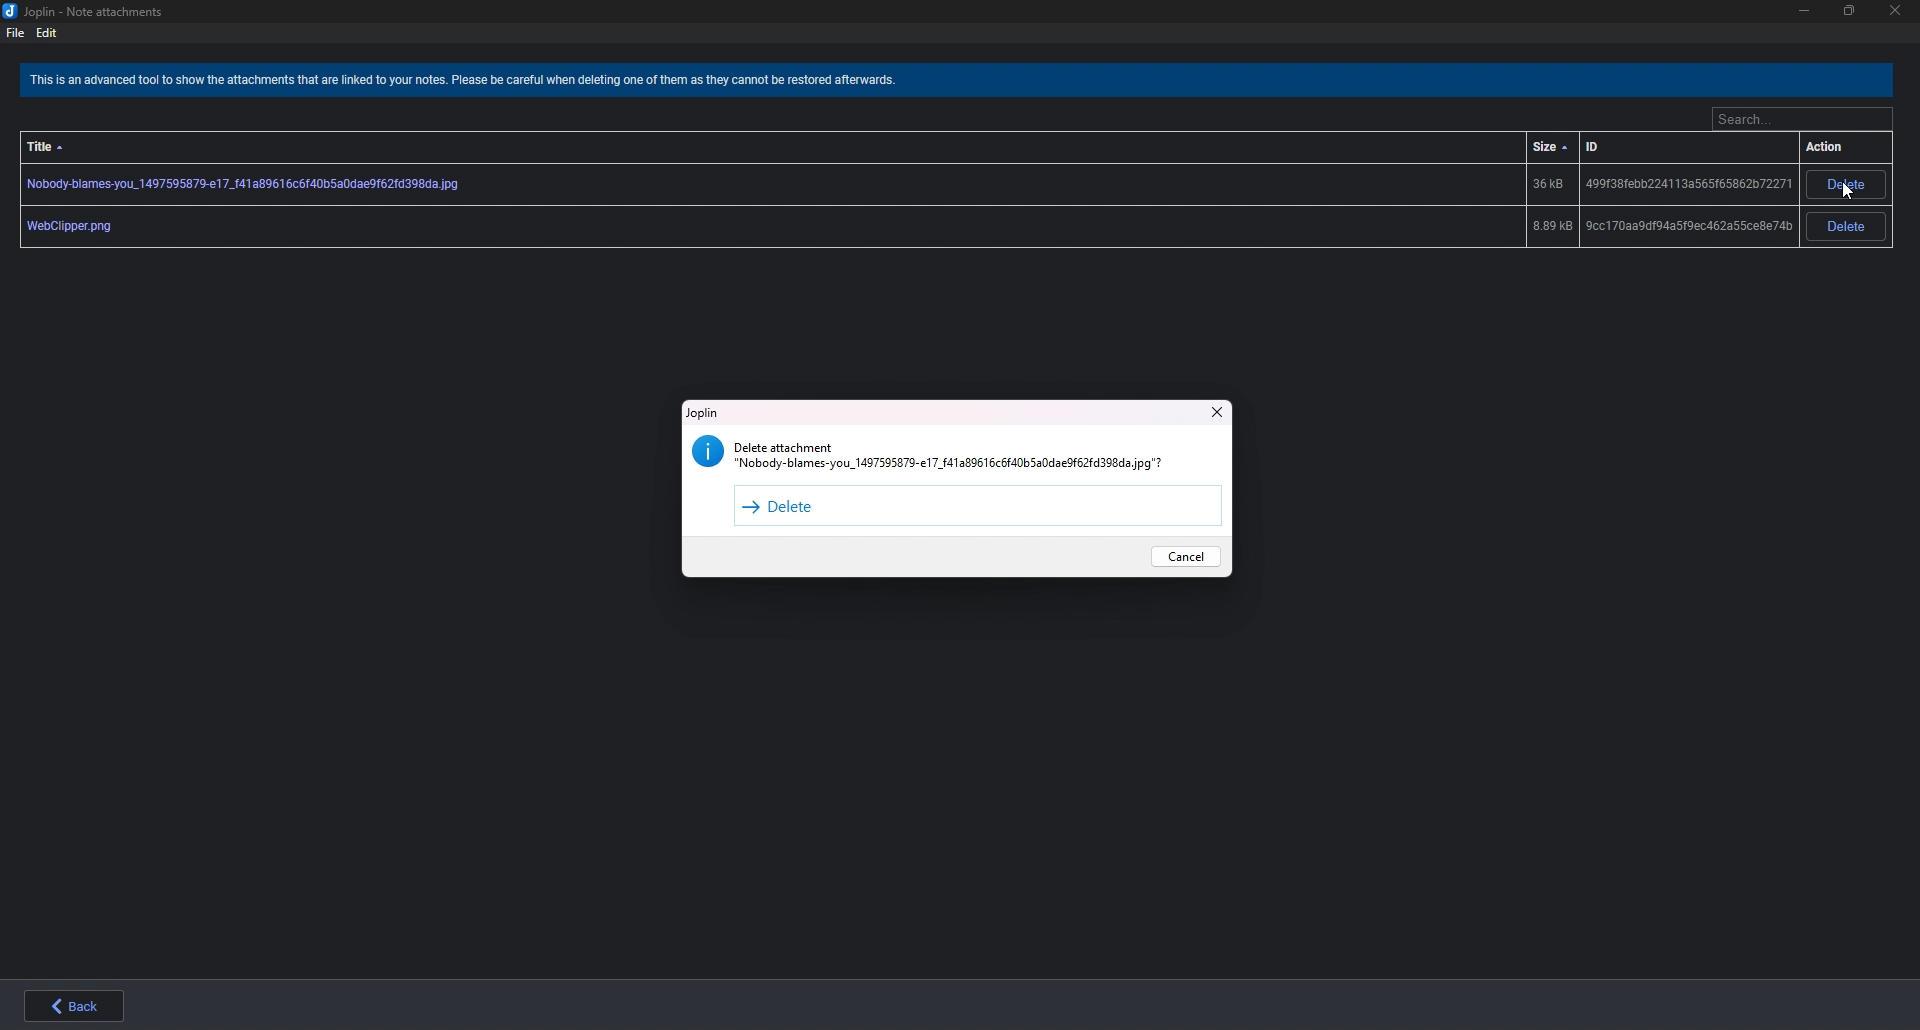  I want to click on warning, so click(952, 456).